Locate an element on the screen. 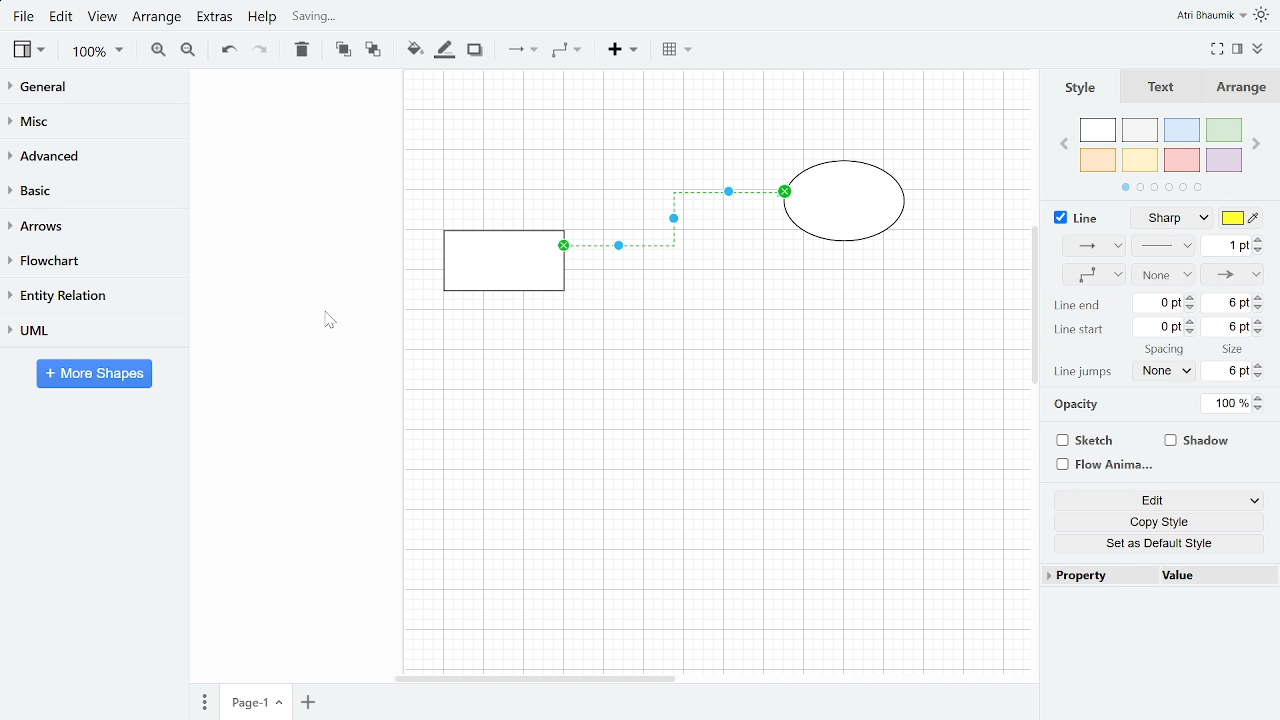 Image resolution: width=1280 pixels, height=720 pixels. Line style is located at coordinates (1178, 219).